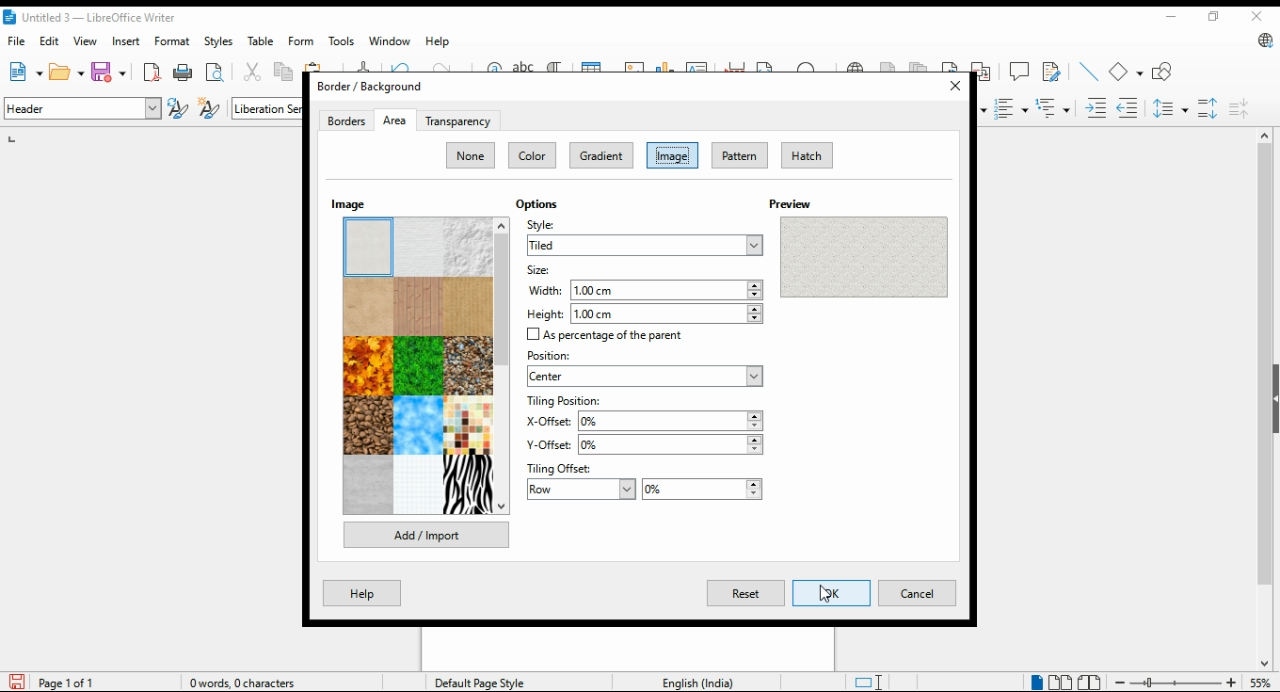  I want to click on insert bookmark, so click(951, 65).